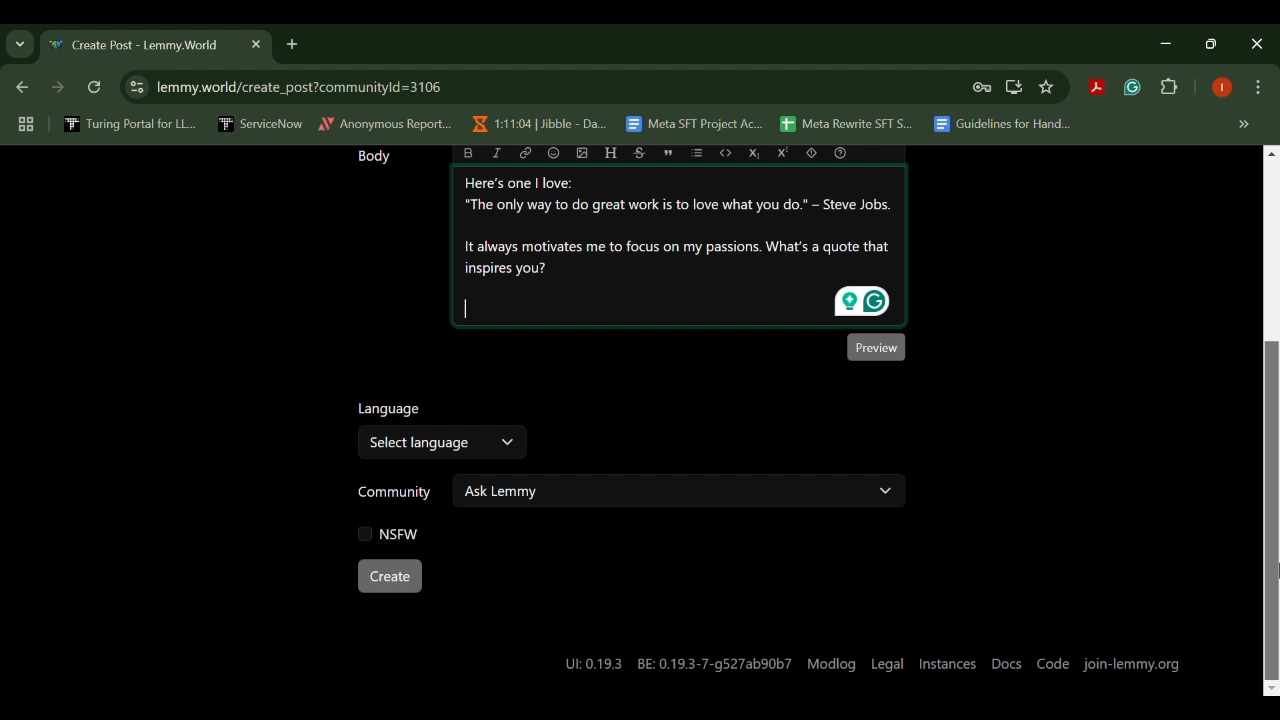 This screenshot has height=720, width=1280. Describe the element at coordinates (982, 88) in the screenshot. I see `Site Password Data Saved` at that location.